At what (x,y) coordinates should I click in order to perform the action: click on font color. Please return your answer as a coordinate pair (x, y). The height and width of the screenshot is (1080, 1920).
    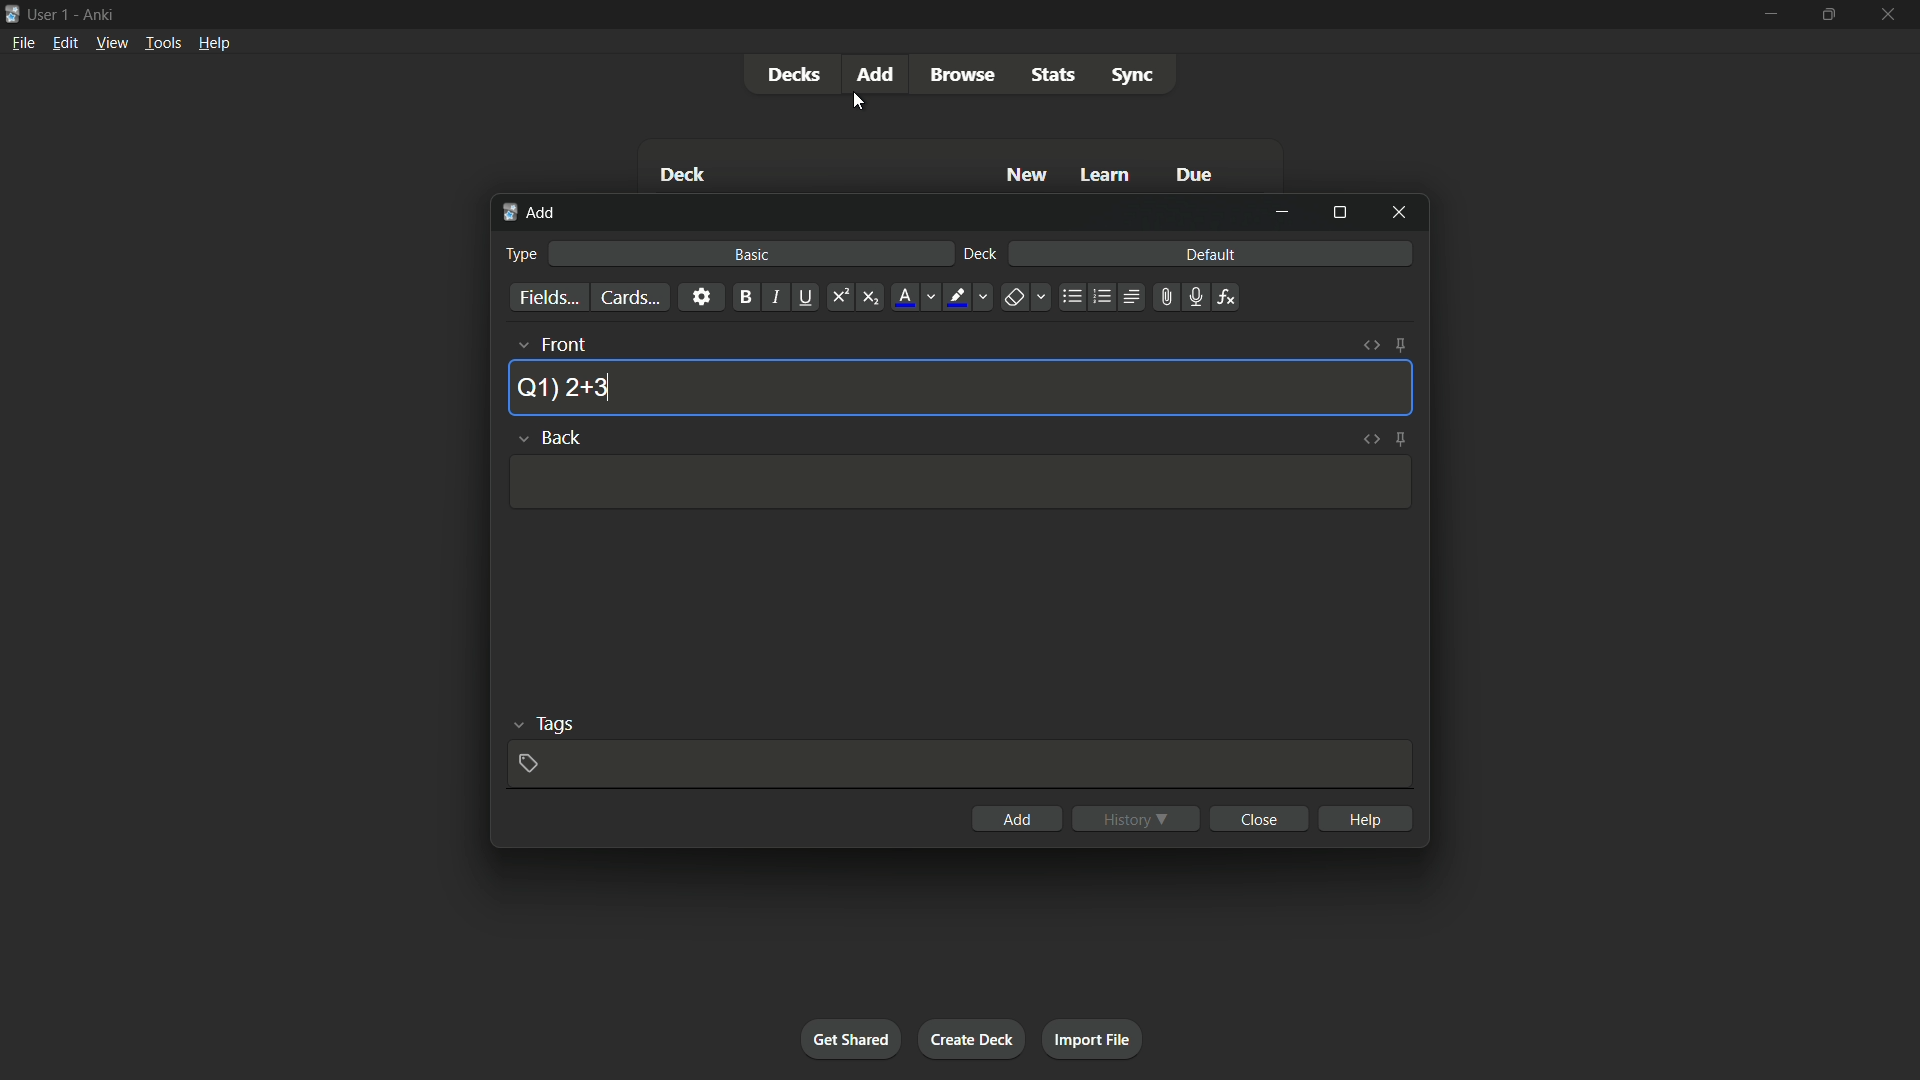
    Looking at the image, I should click on (906, 297).